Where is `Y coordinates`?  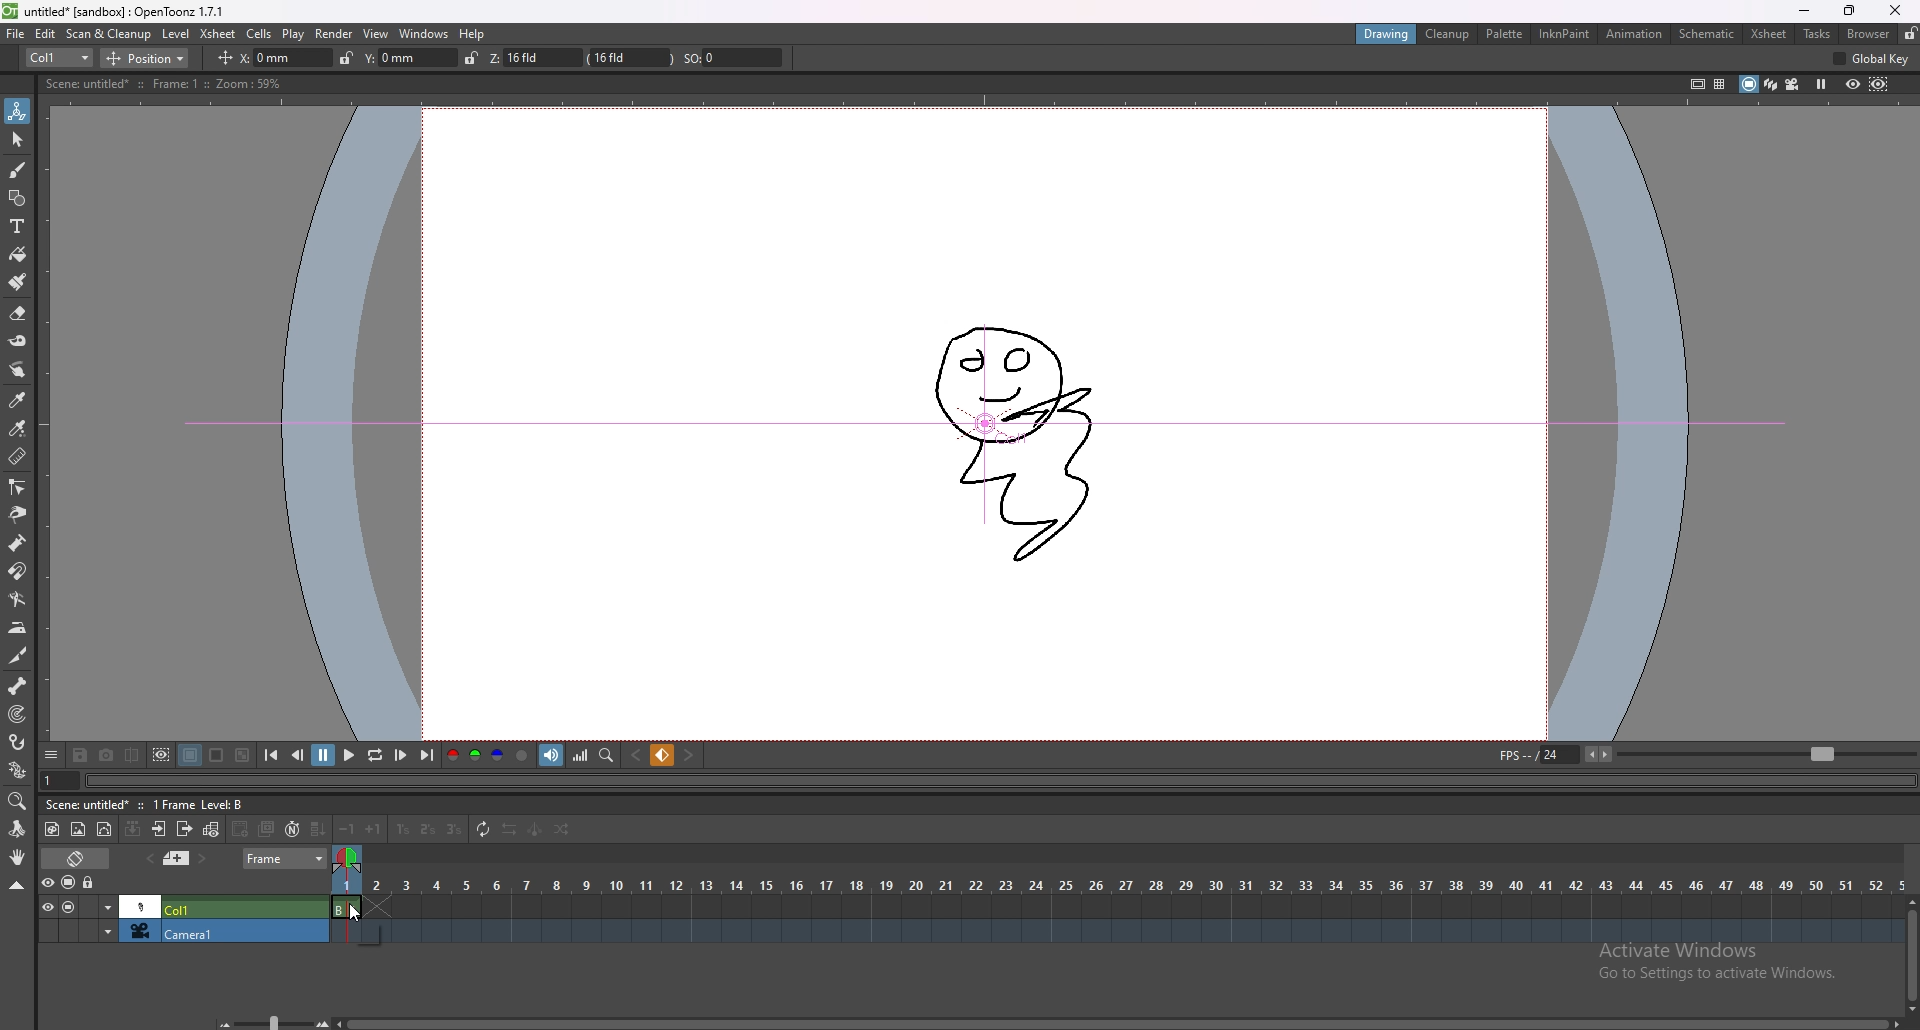
Y coordinates is located at coordinates (397, 57).